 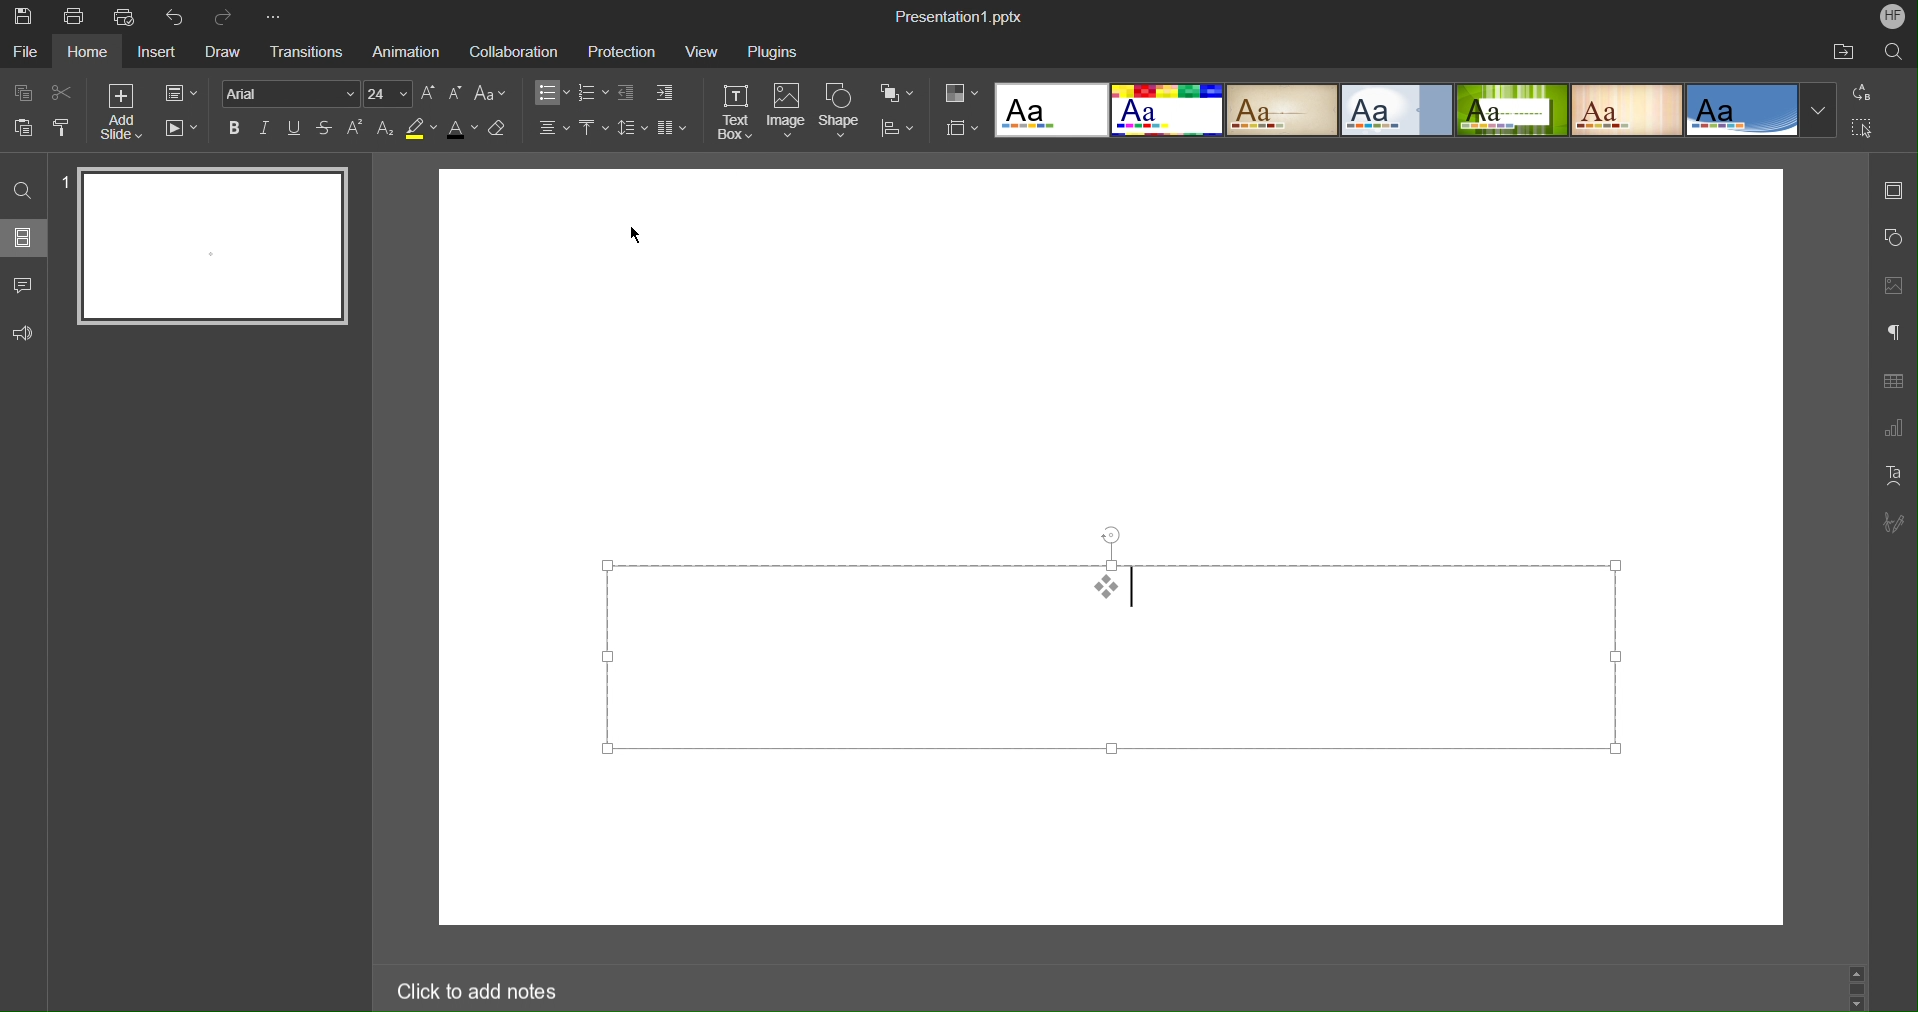 I want to click on Subscript, so click(x=383, y=128).